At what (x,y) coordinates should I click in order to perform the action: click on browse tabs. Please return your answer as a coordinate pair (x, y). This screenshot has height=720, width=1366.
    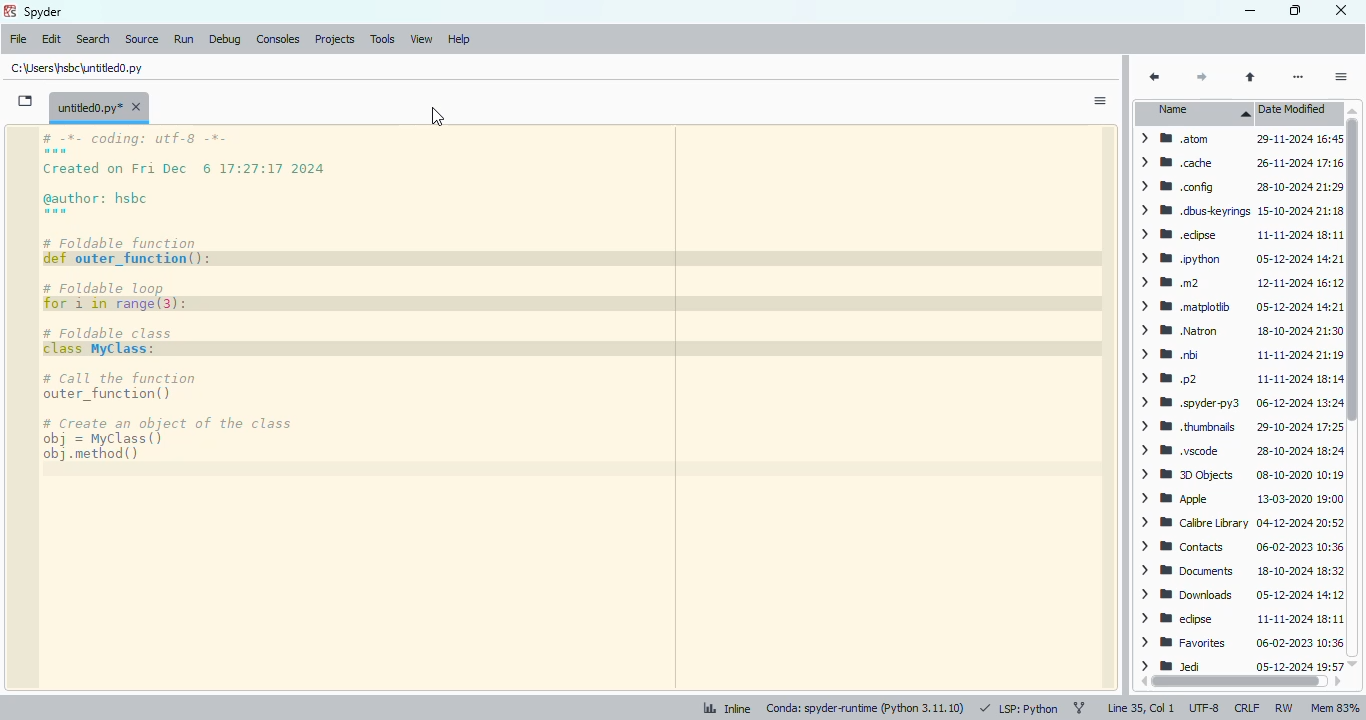
    Looking at the image, I should click on (24, 101).